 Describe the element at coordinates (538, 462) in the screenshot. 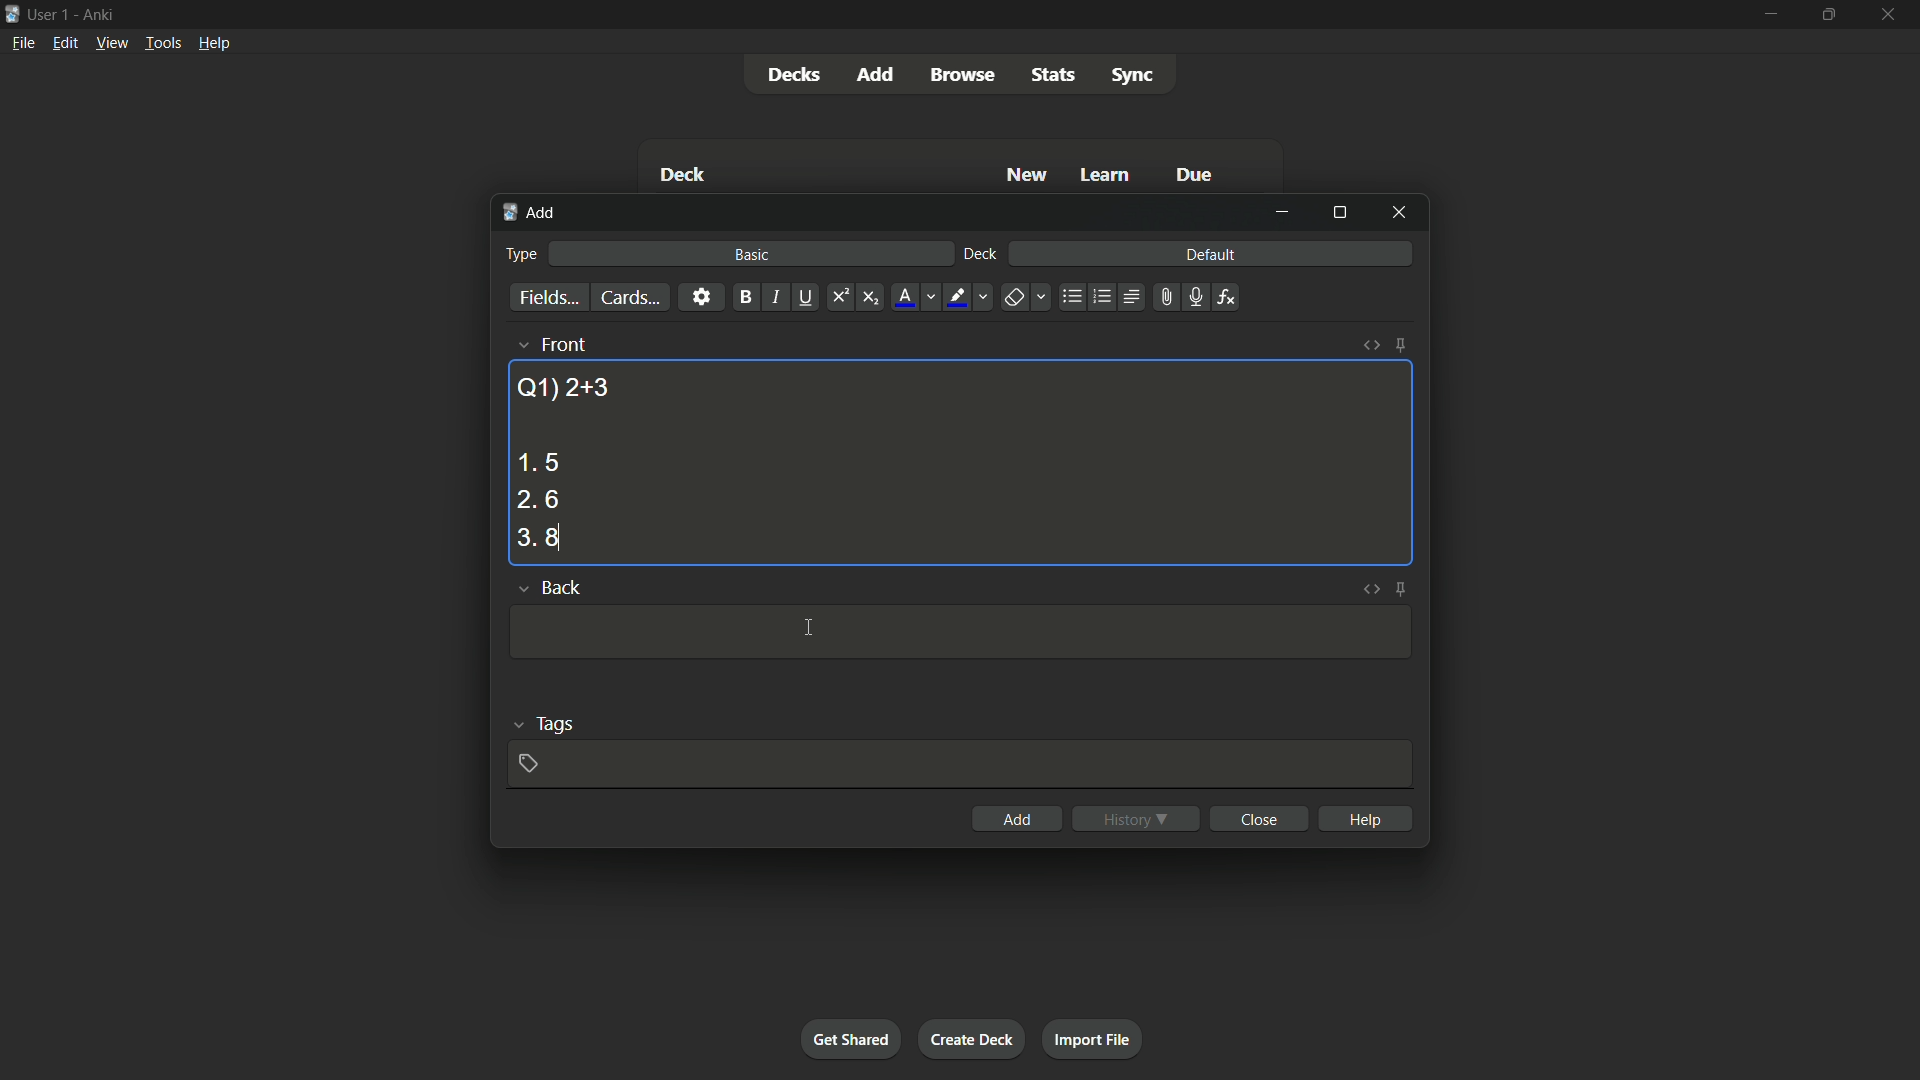

I see `option 1` at that location.